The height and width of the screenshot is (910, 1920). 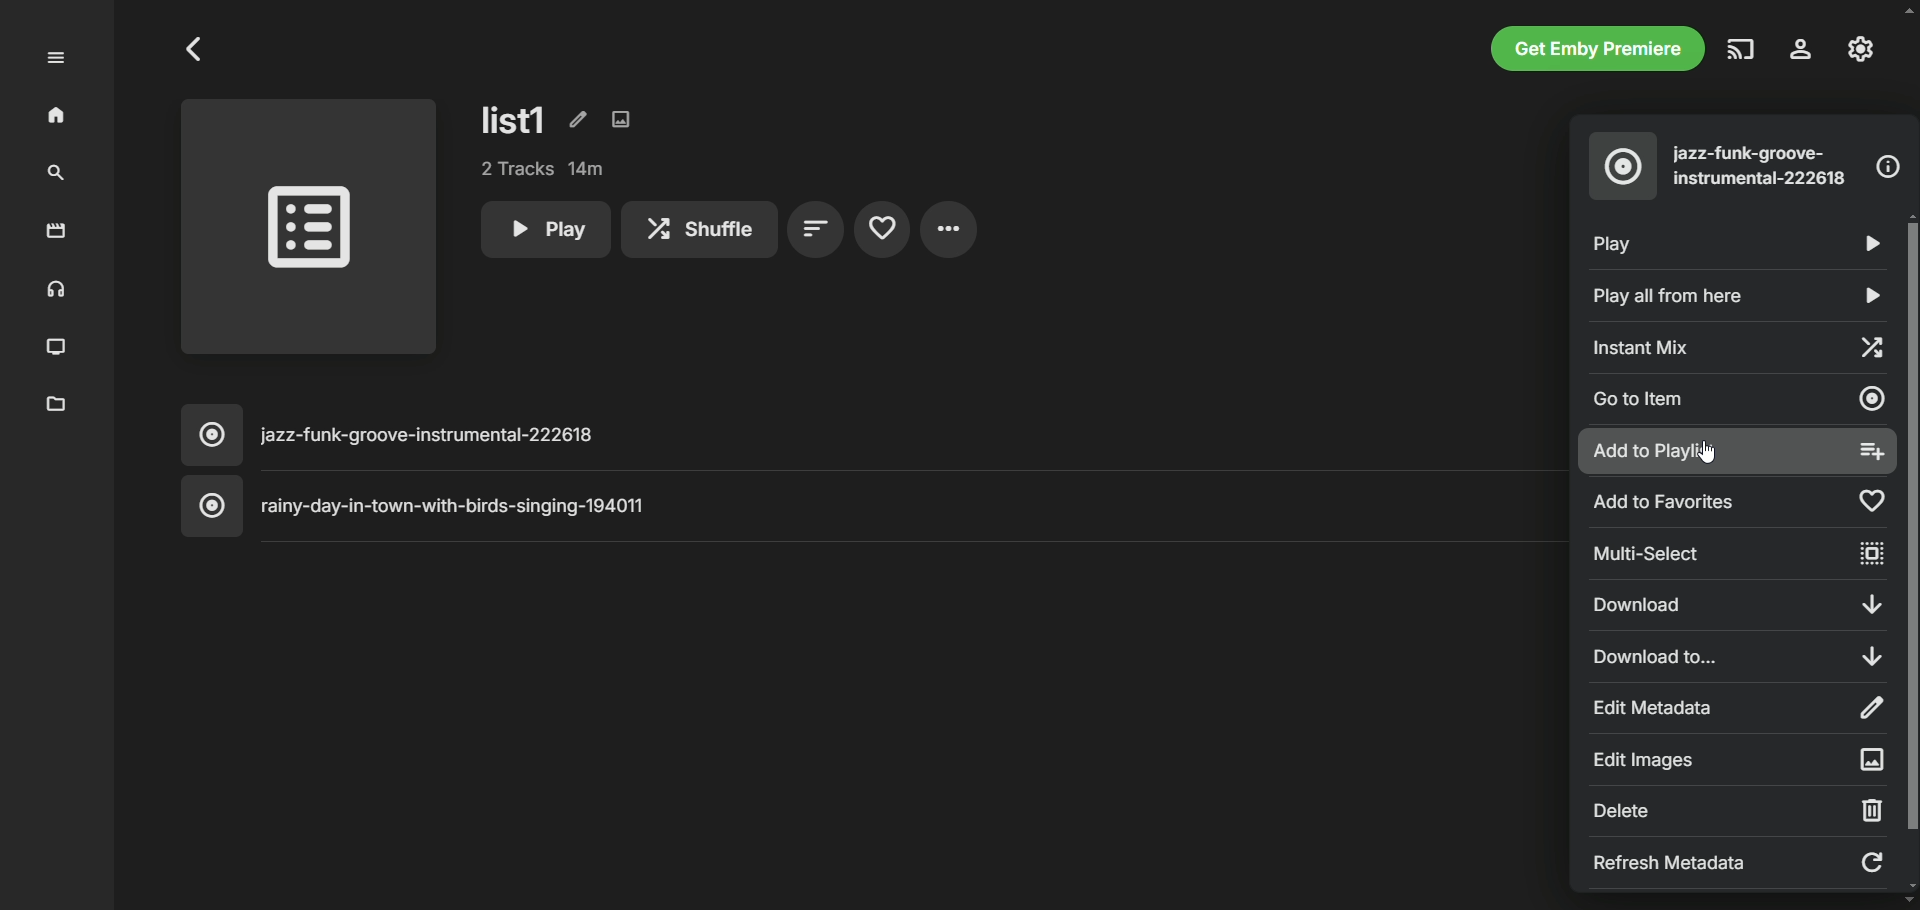 I want to click on download, so click(x=1742, y=604).